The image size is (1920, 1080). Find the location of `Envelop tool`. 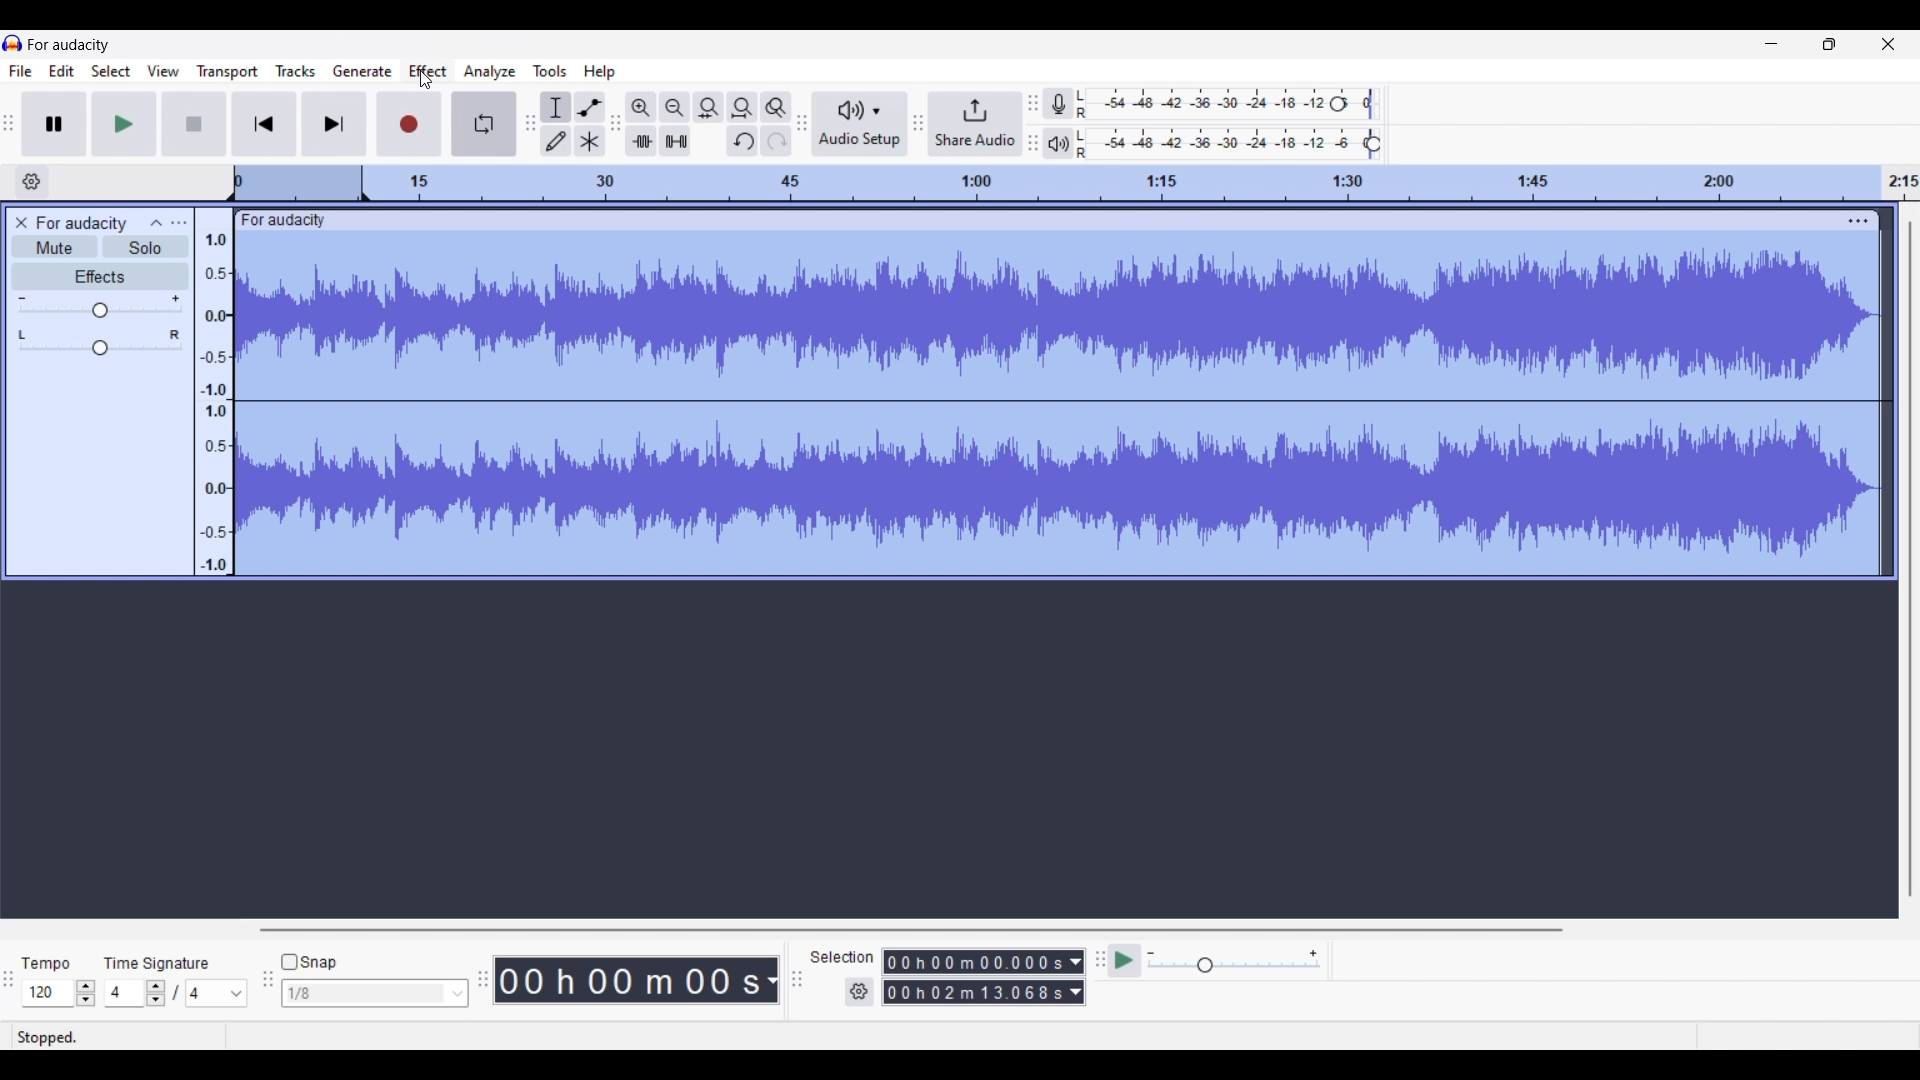

Envelop tool is located at coordinates (590, 107).